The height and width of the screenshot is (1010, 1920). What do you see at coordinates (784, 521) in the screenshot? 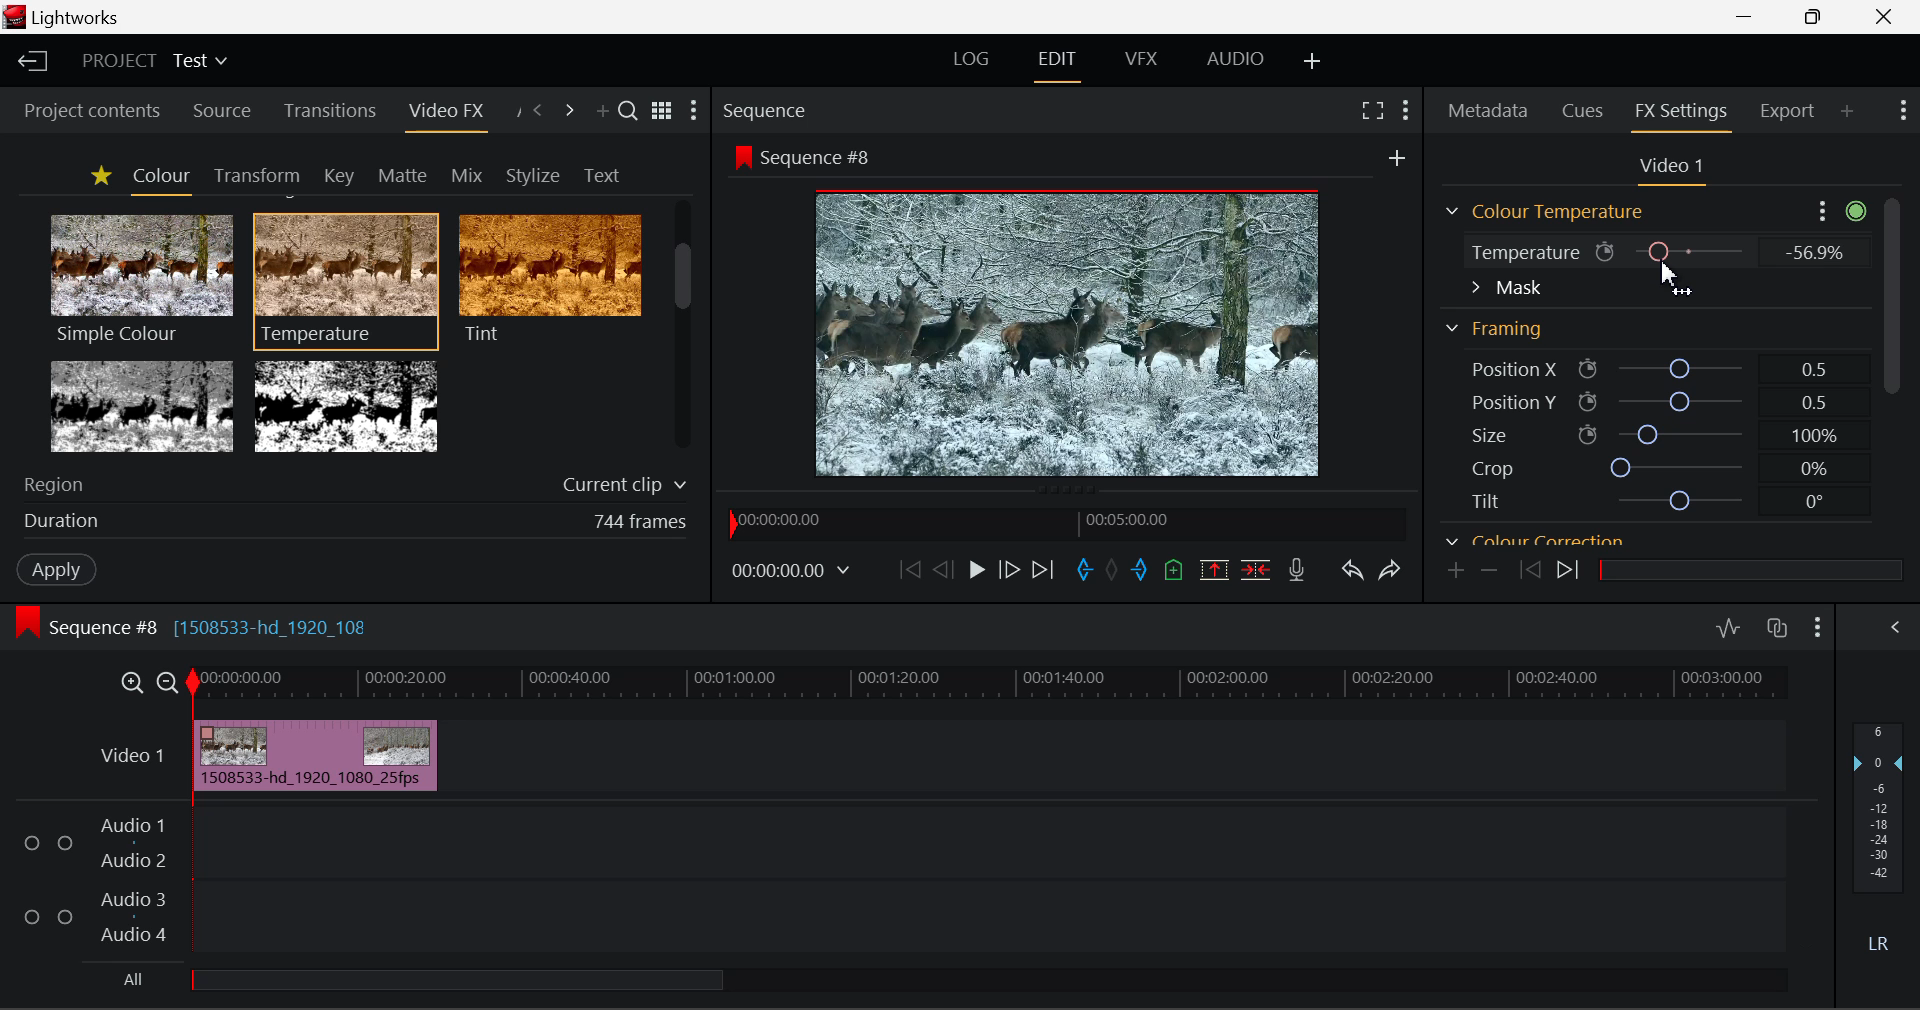
I see `00:00:00.00` at bounding box center [784, 521].